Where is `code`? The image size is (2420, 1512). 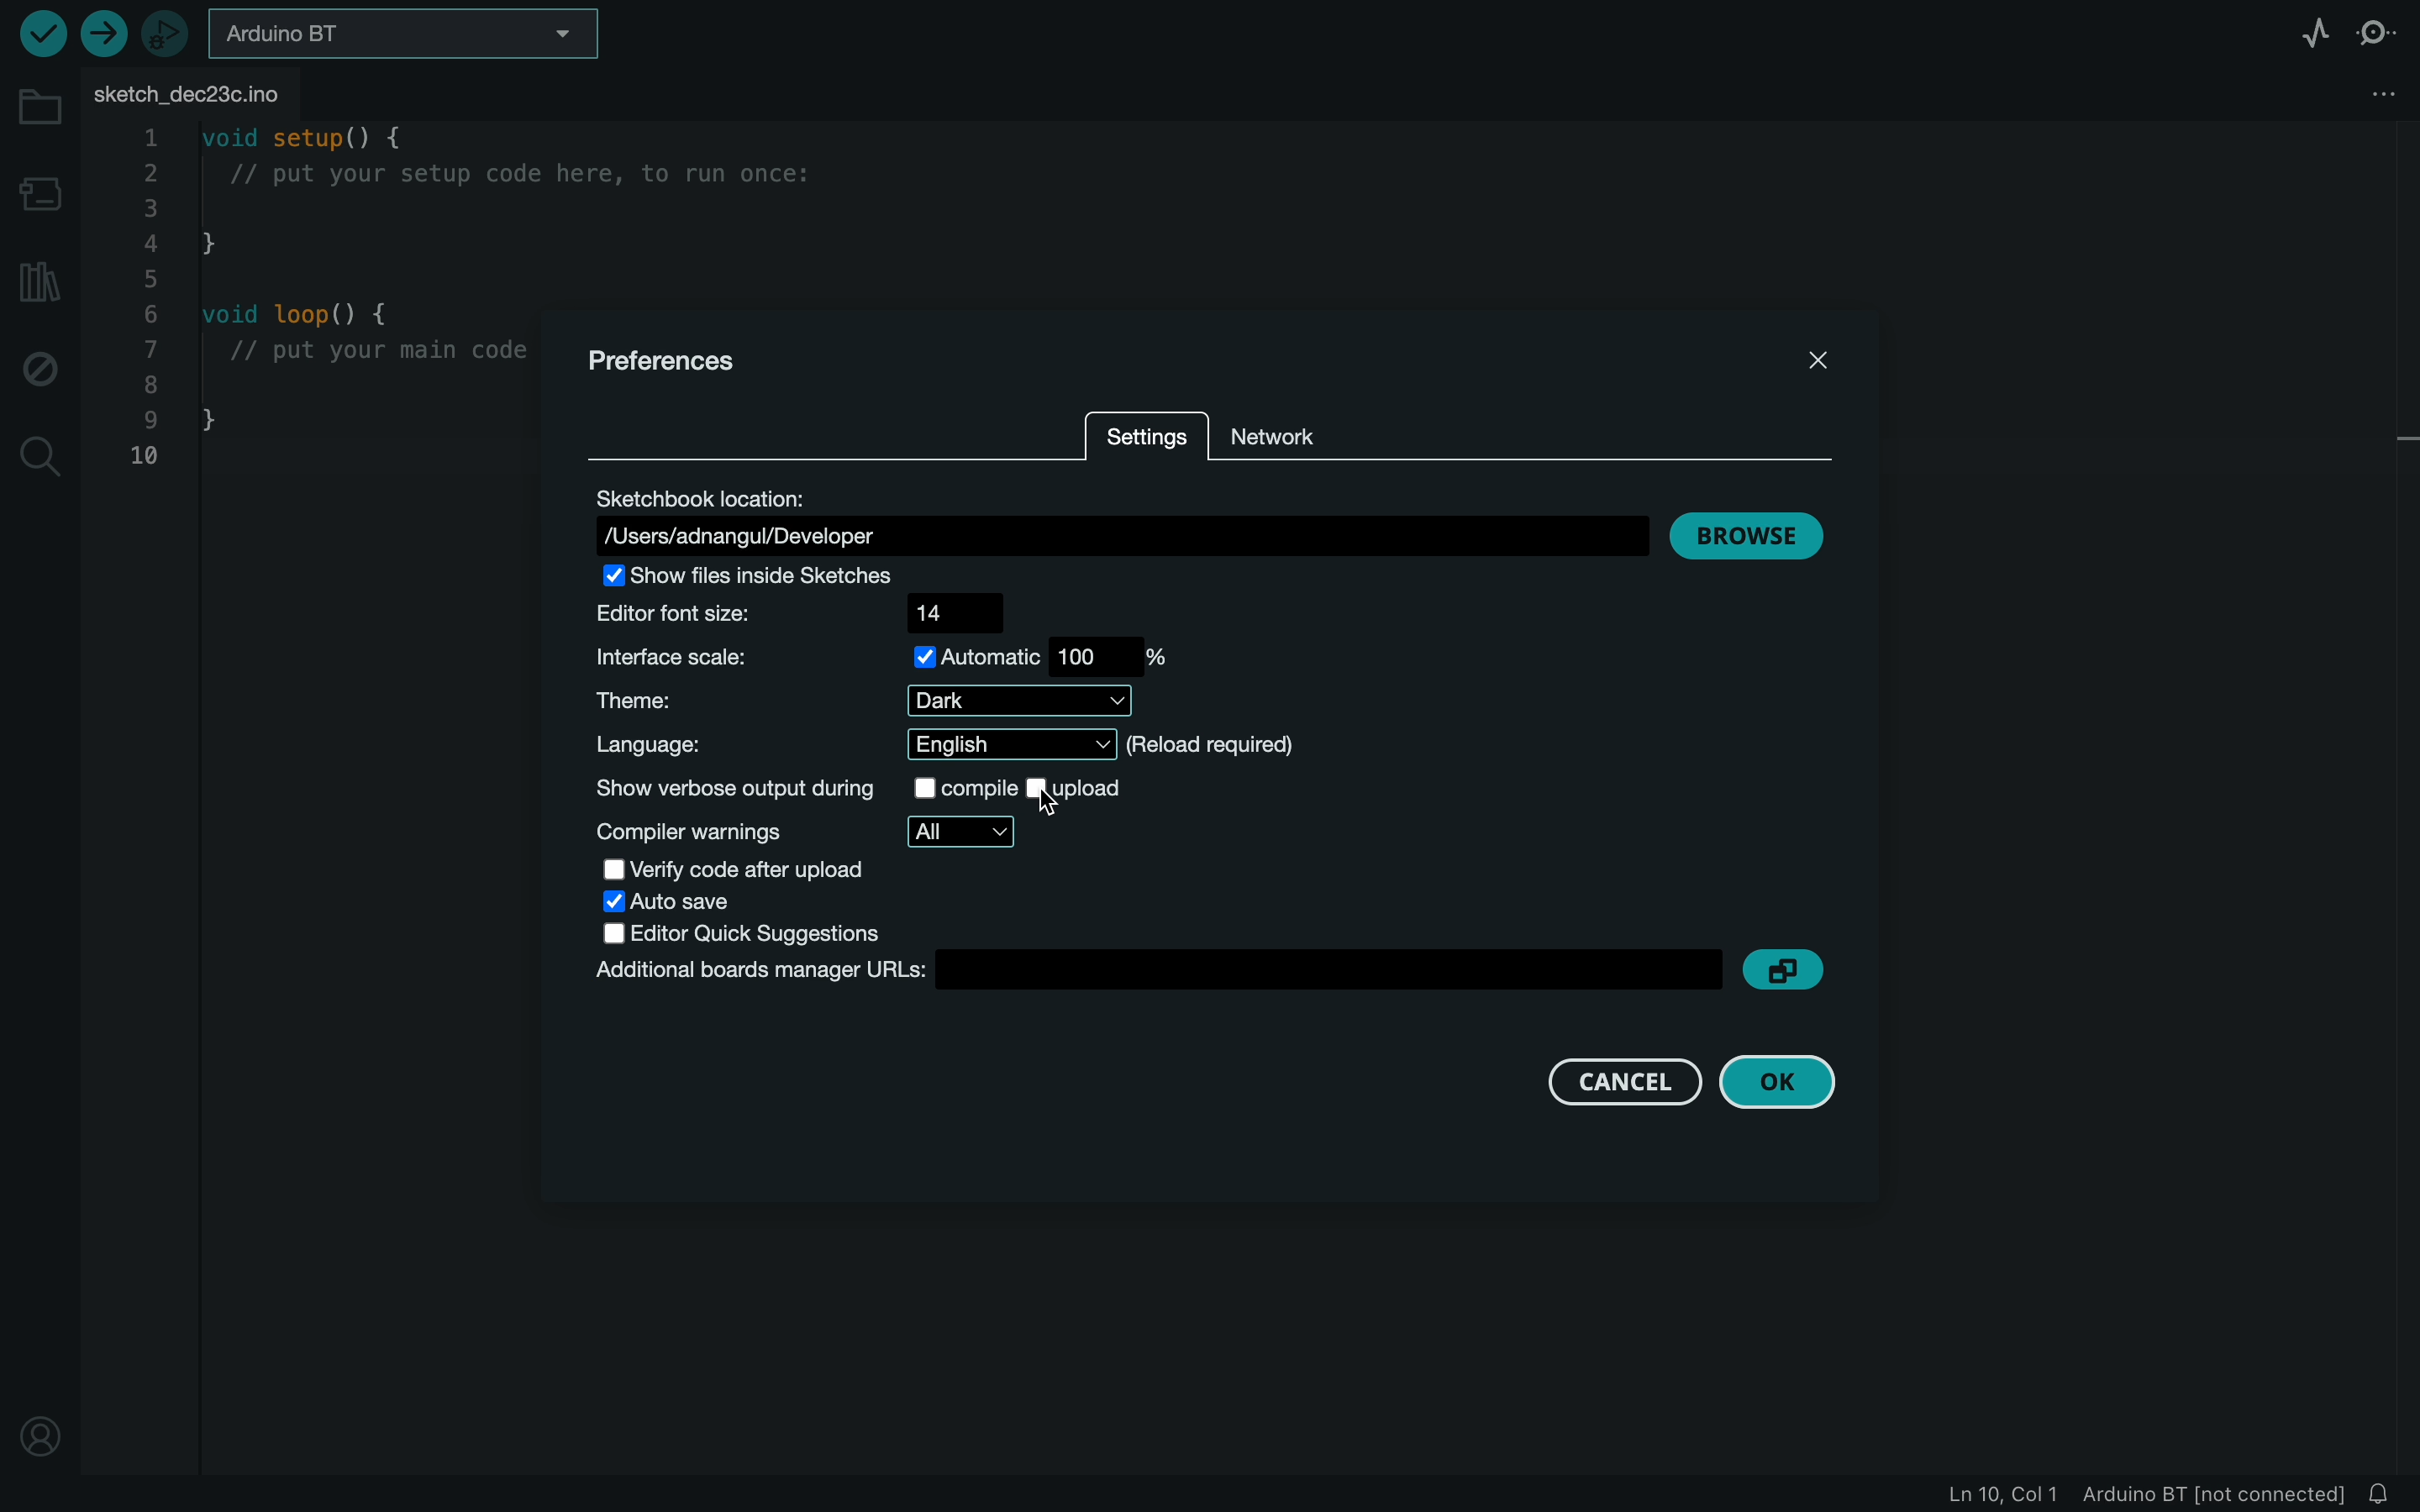 code is located at coordinates (309, 294).